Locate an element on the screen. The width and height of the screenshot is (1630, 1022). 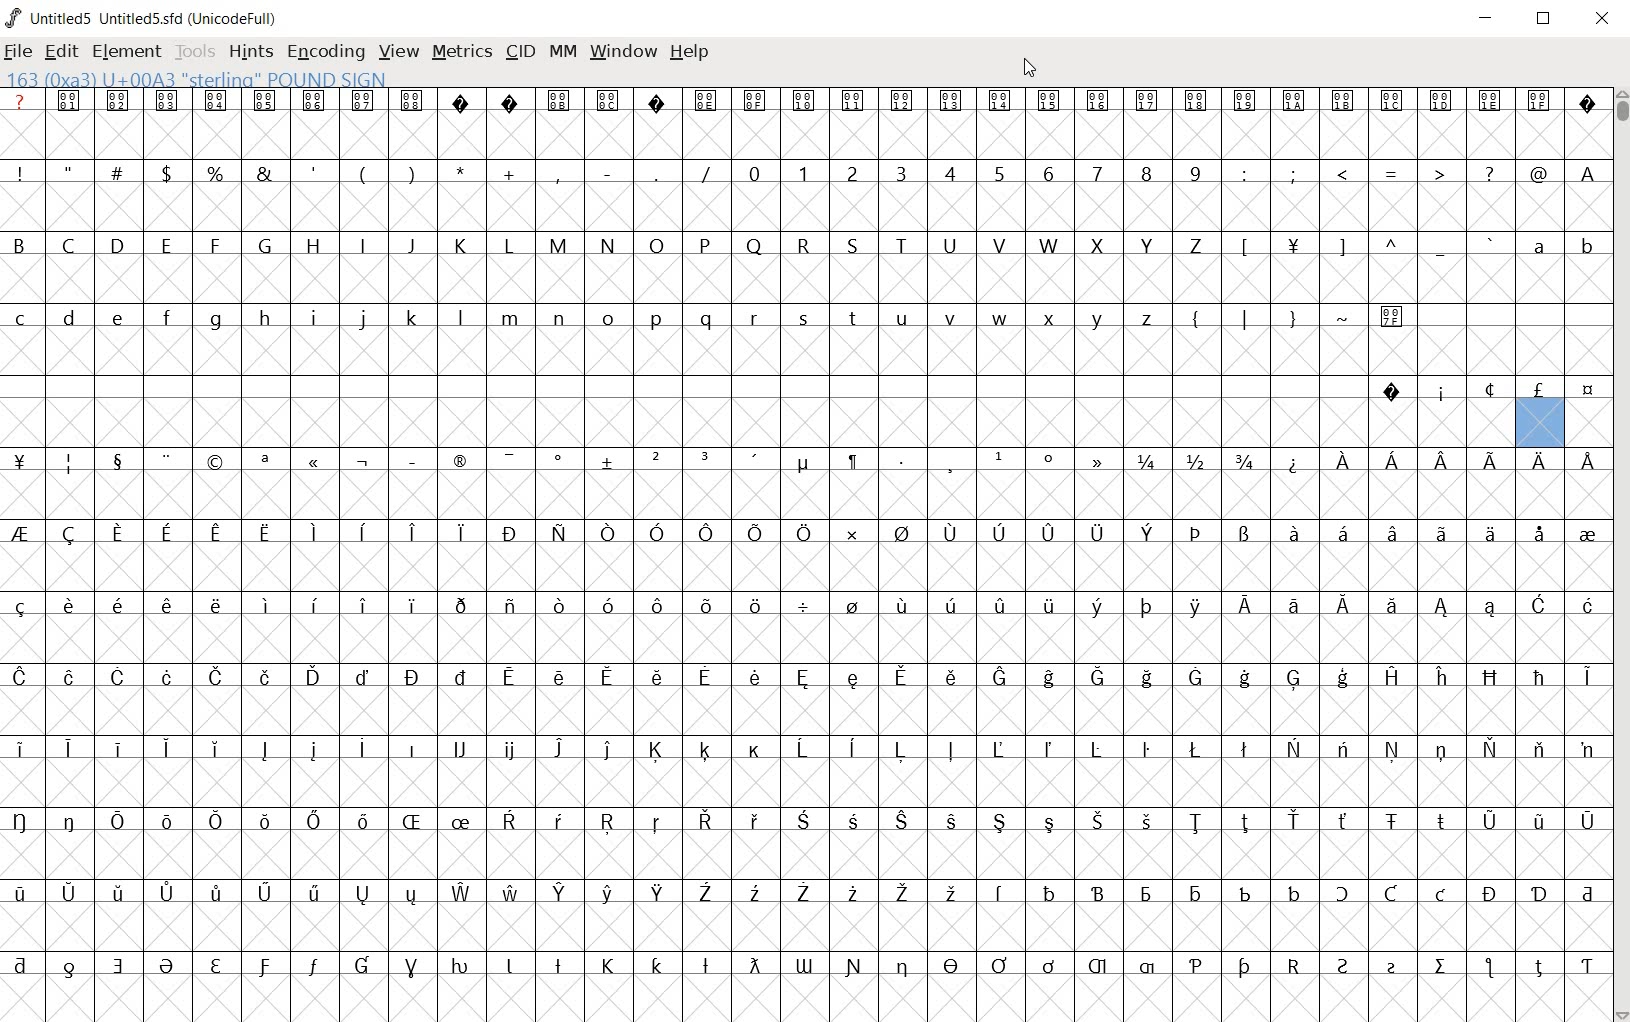
Symbol is located at coordinates (1489, 534).